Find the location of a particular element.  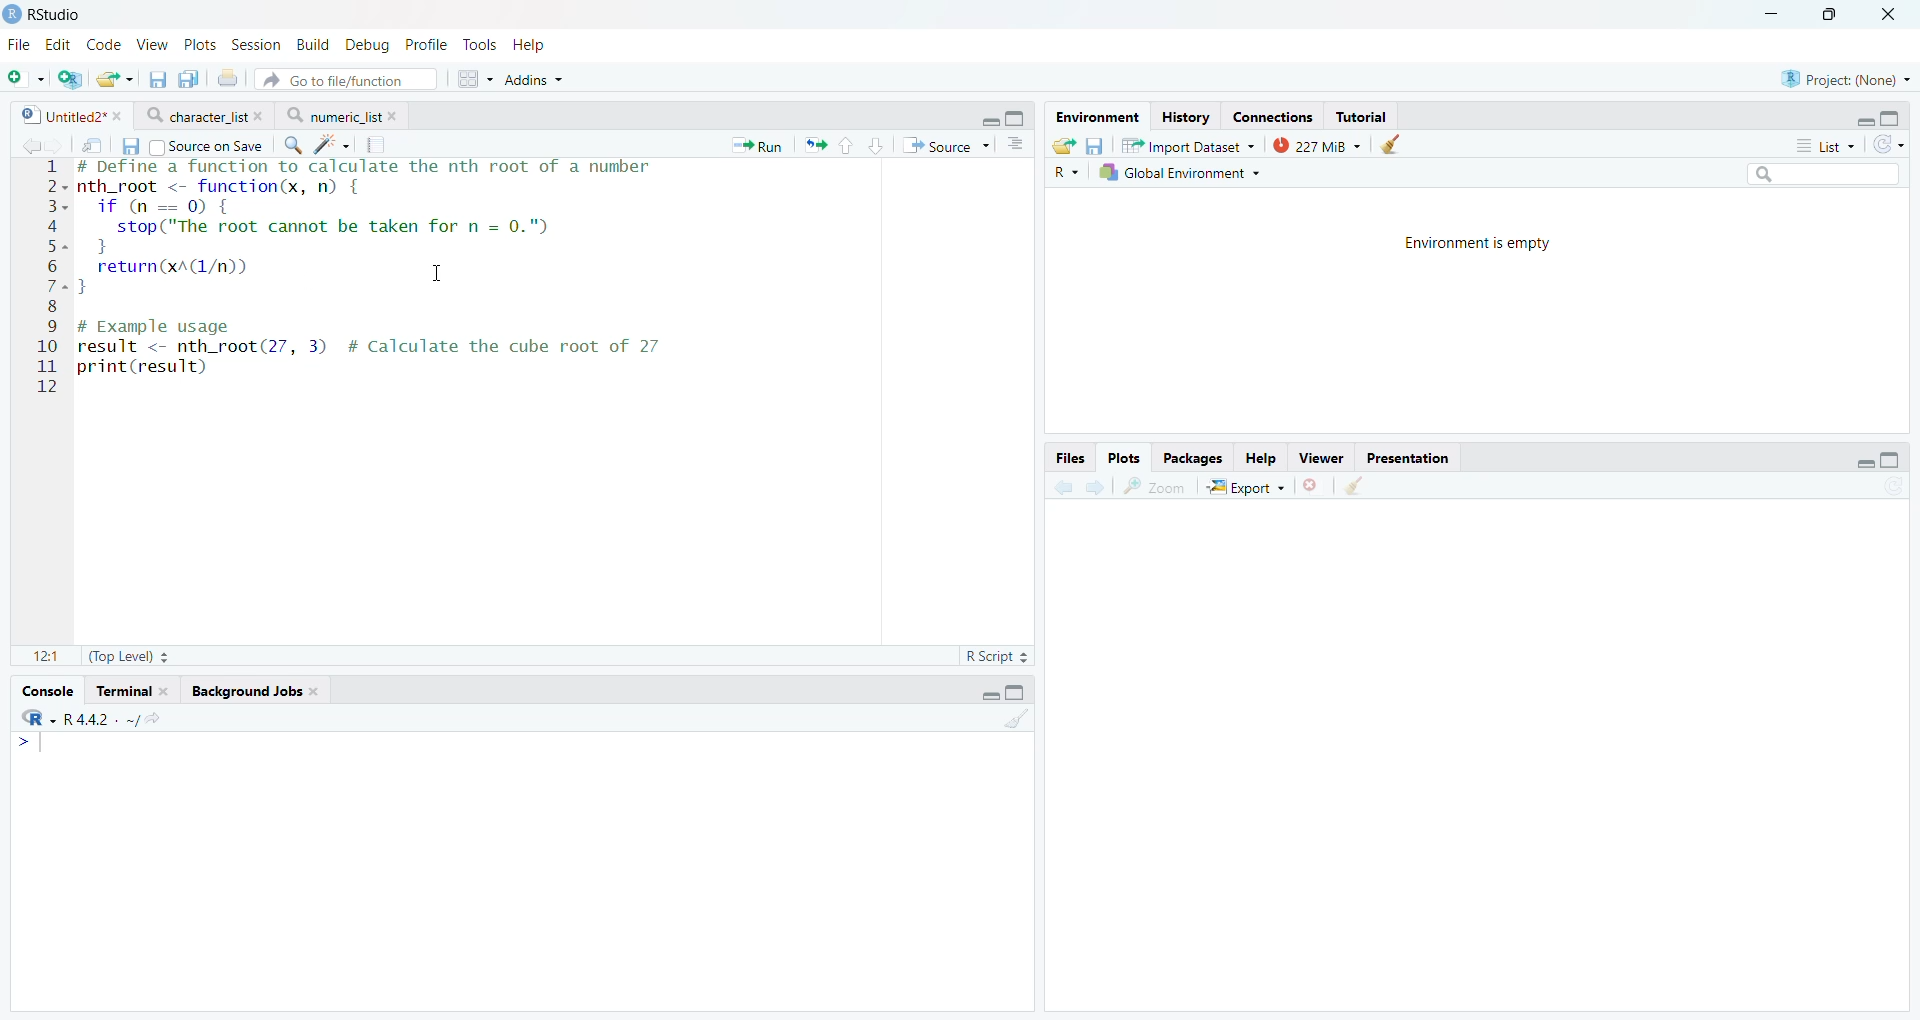

Files is located at coordinates (1069, 457).